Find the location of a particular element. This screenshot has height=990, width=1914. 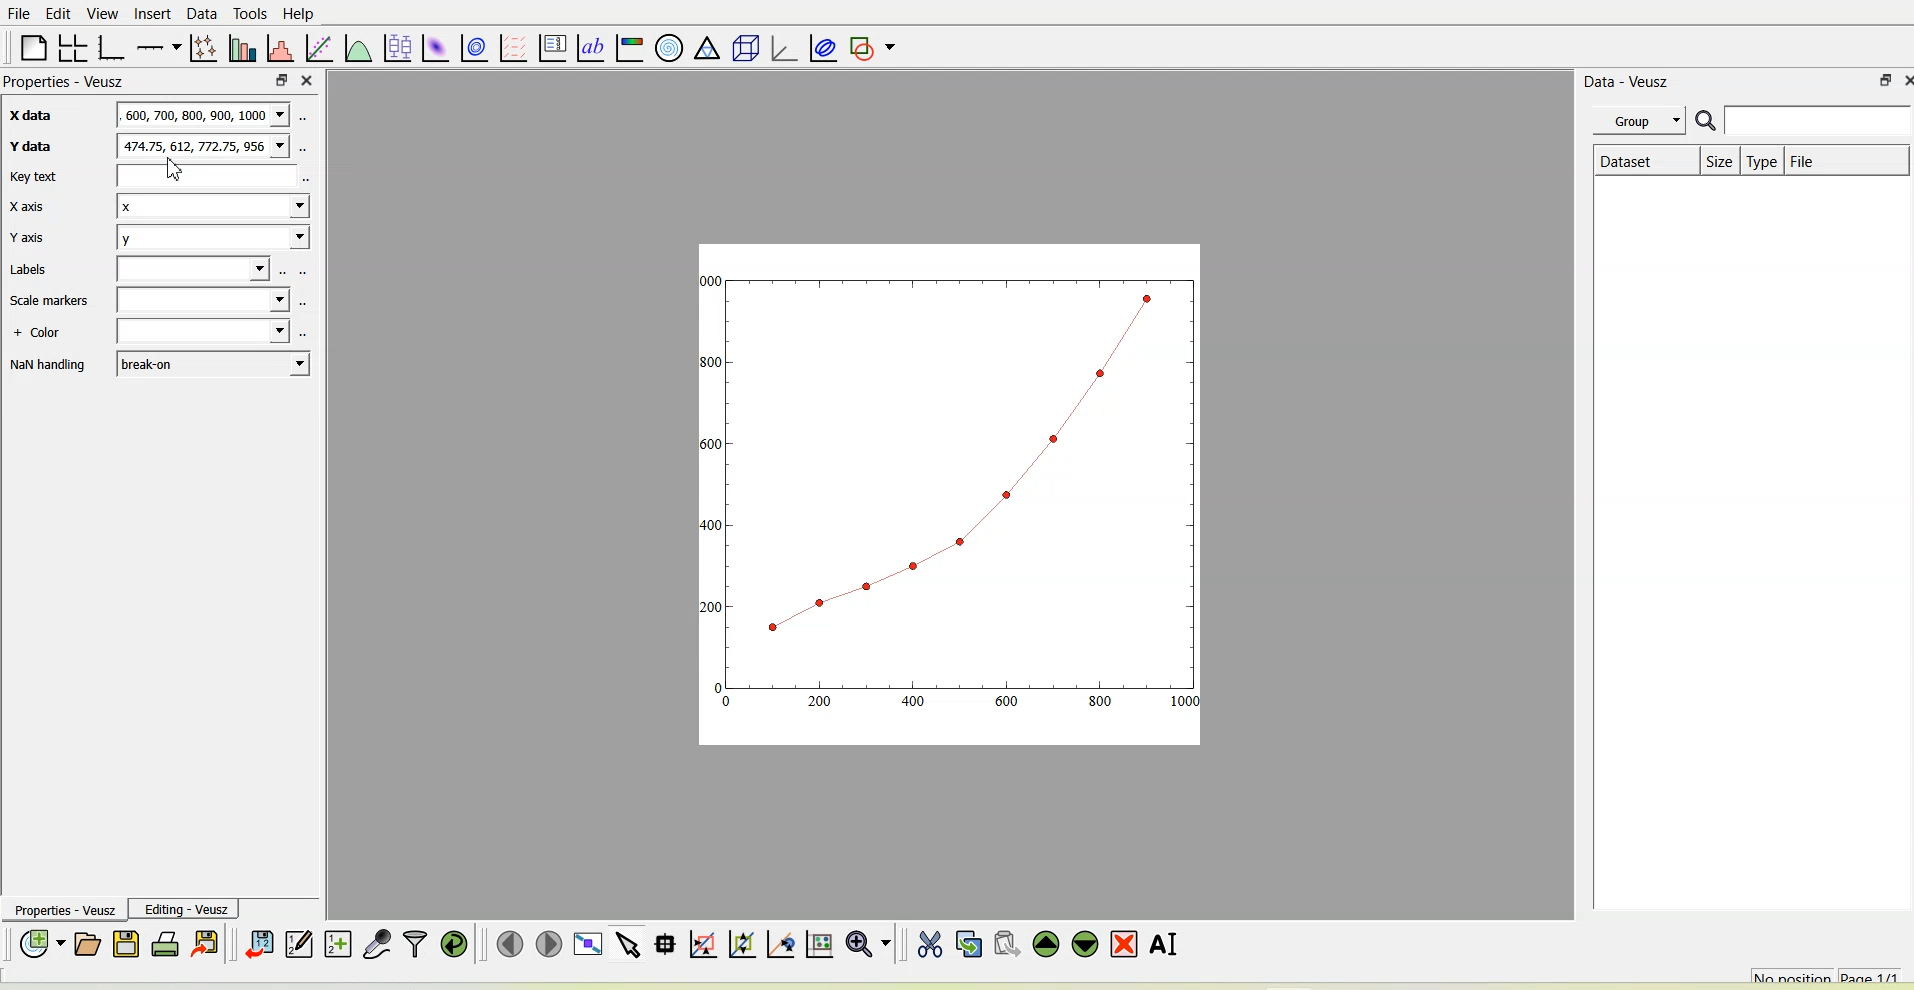

Histogram of a dataset is located at coordinates (280, 49).